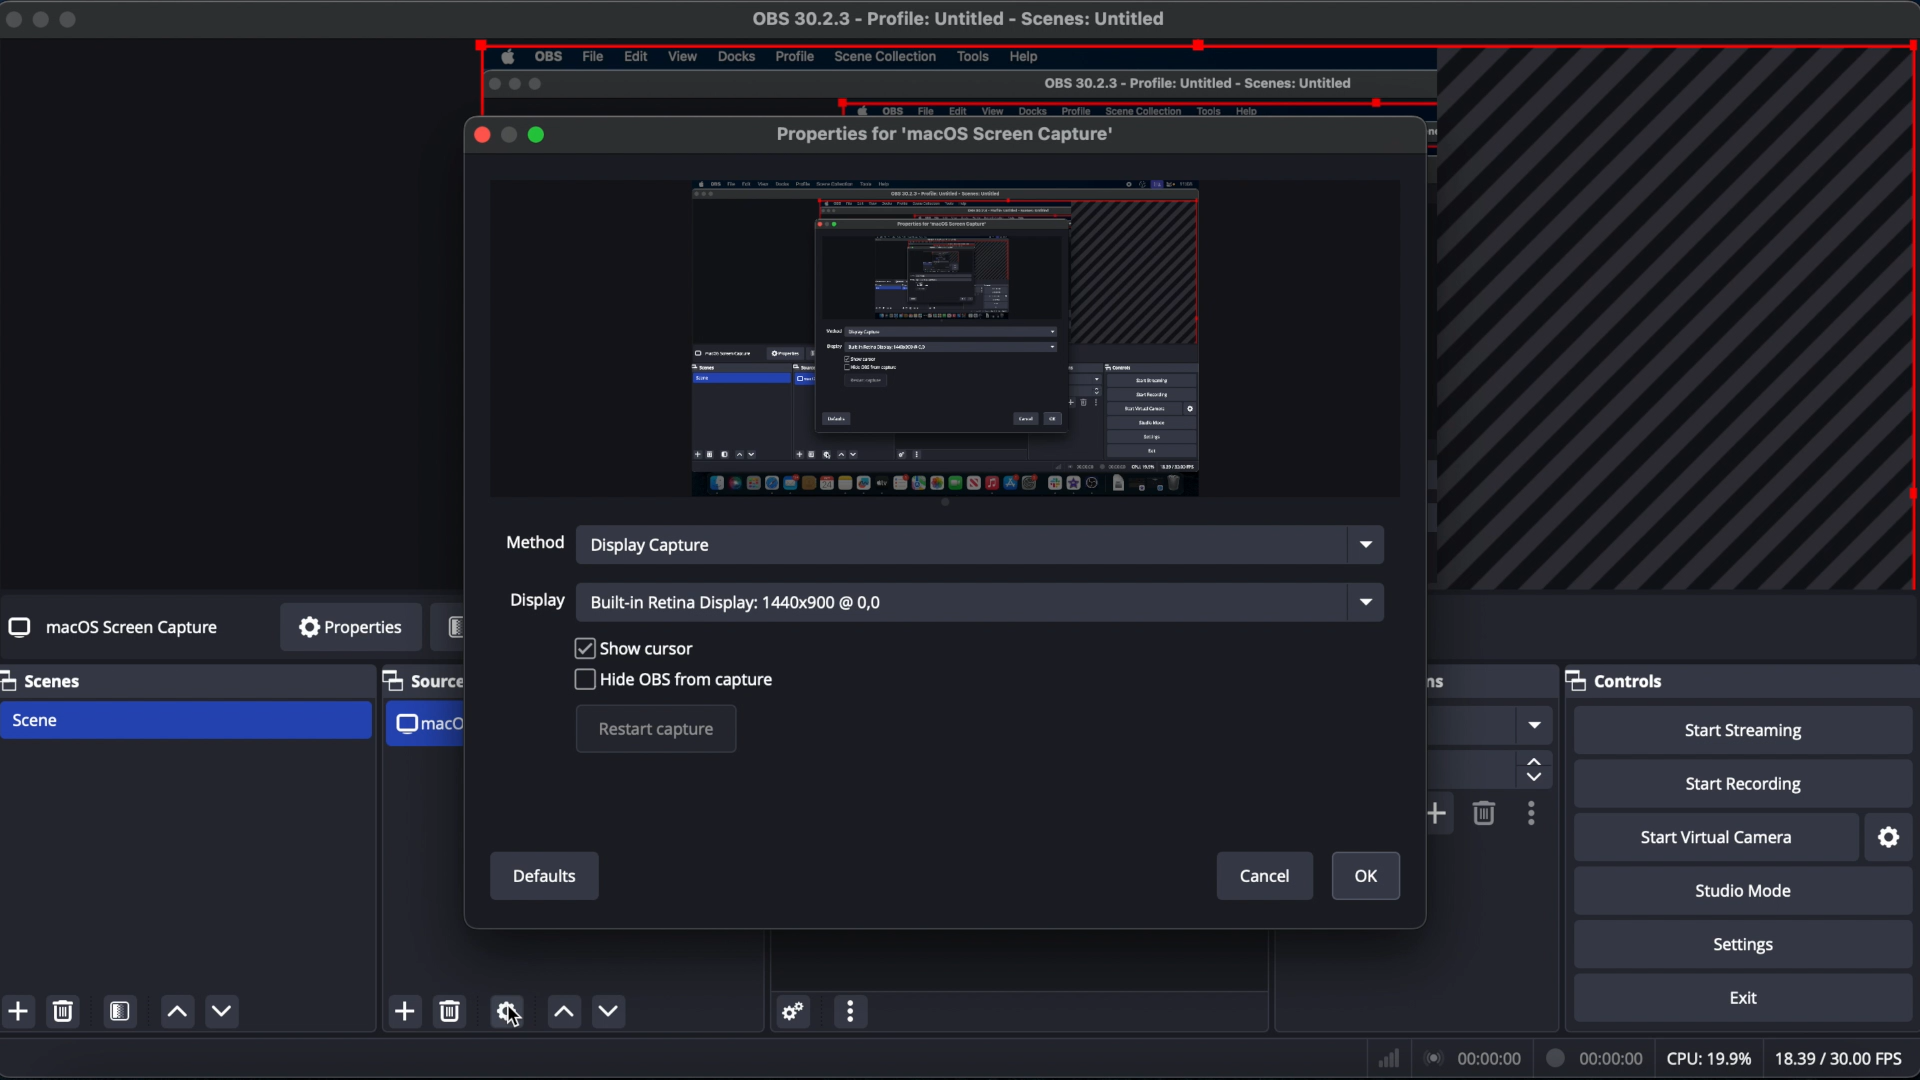 The height and width of the screenshot is (1080, 1920). Describe the element at coordinates (1434, 813) in the screenshot. I see `add configurable transition` at that location.